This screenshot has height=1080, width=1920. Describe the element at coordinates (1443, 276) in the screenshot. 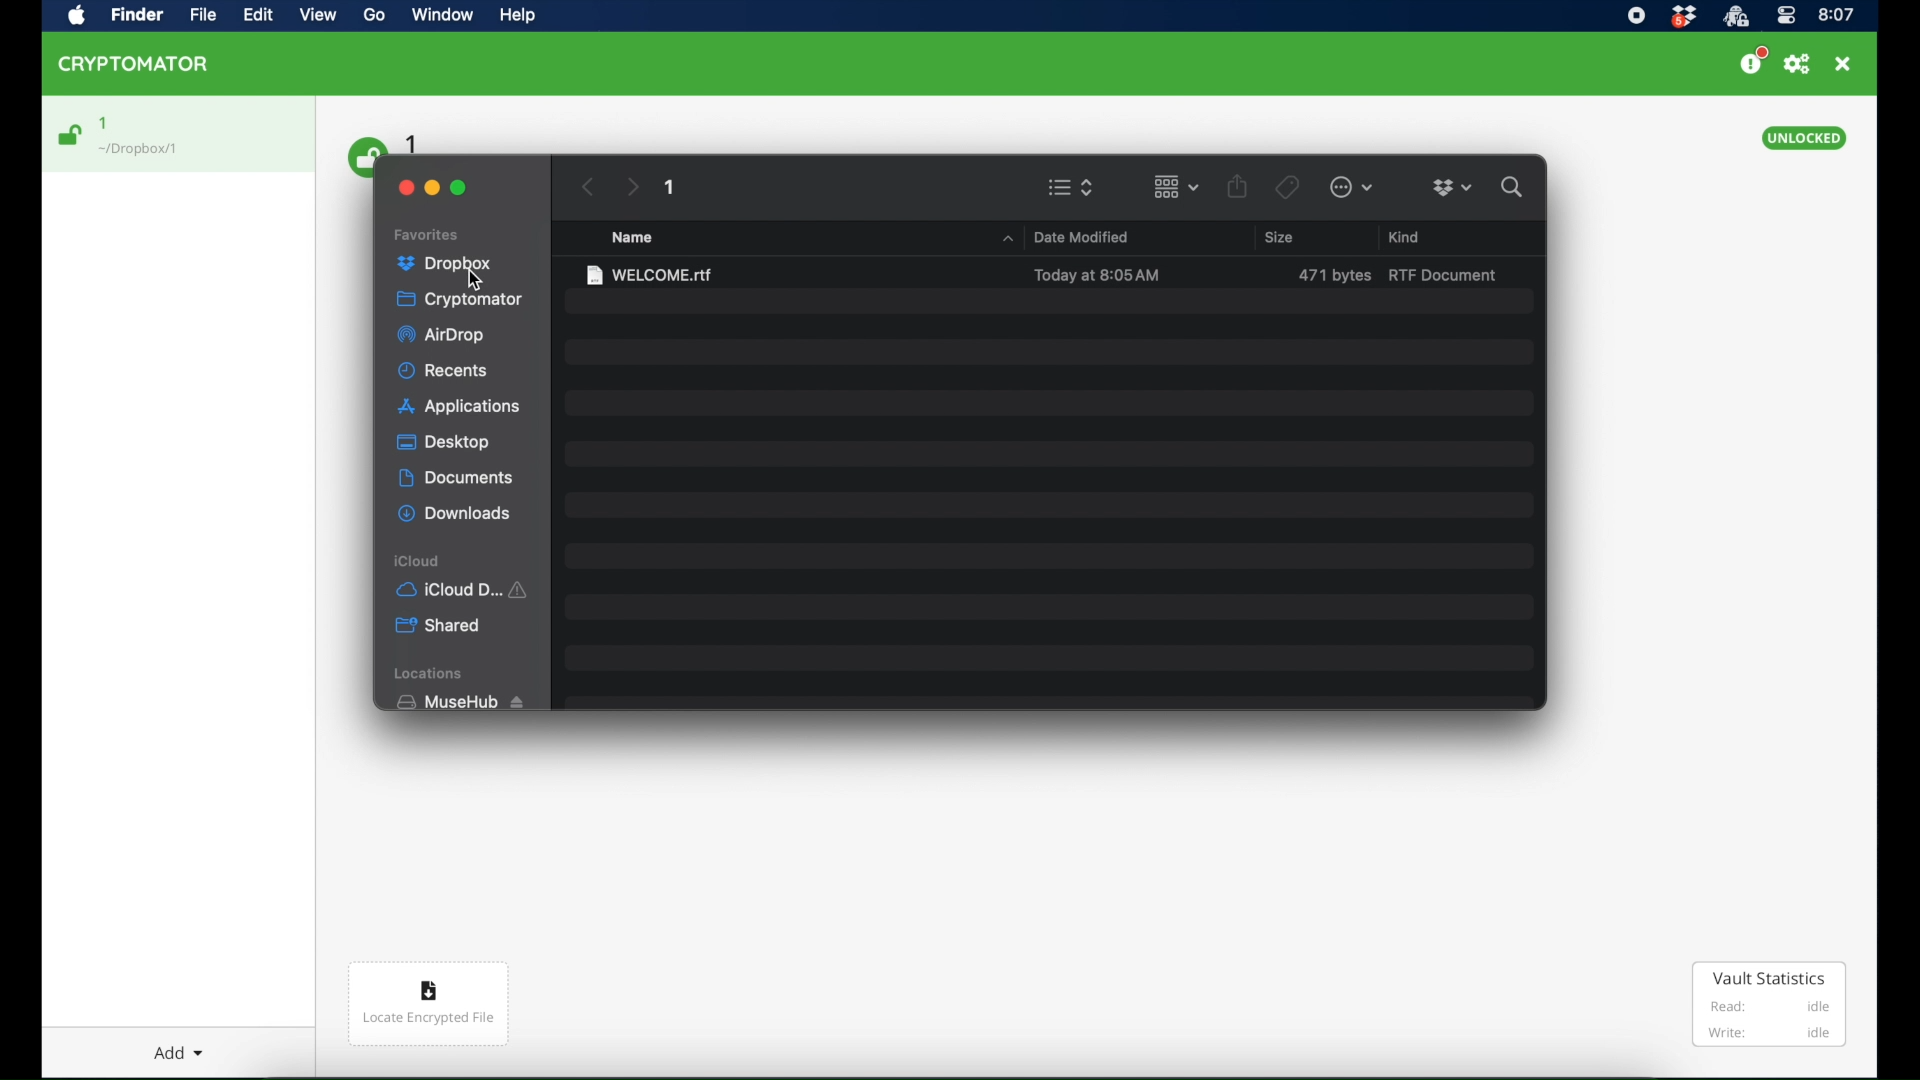

I see `rtf ` at that location.